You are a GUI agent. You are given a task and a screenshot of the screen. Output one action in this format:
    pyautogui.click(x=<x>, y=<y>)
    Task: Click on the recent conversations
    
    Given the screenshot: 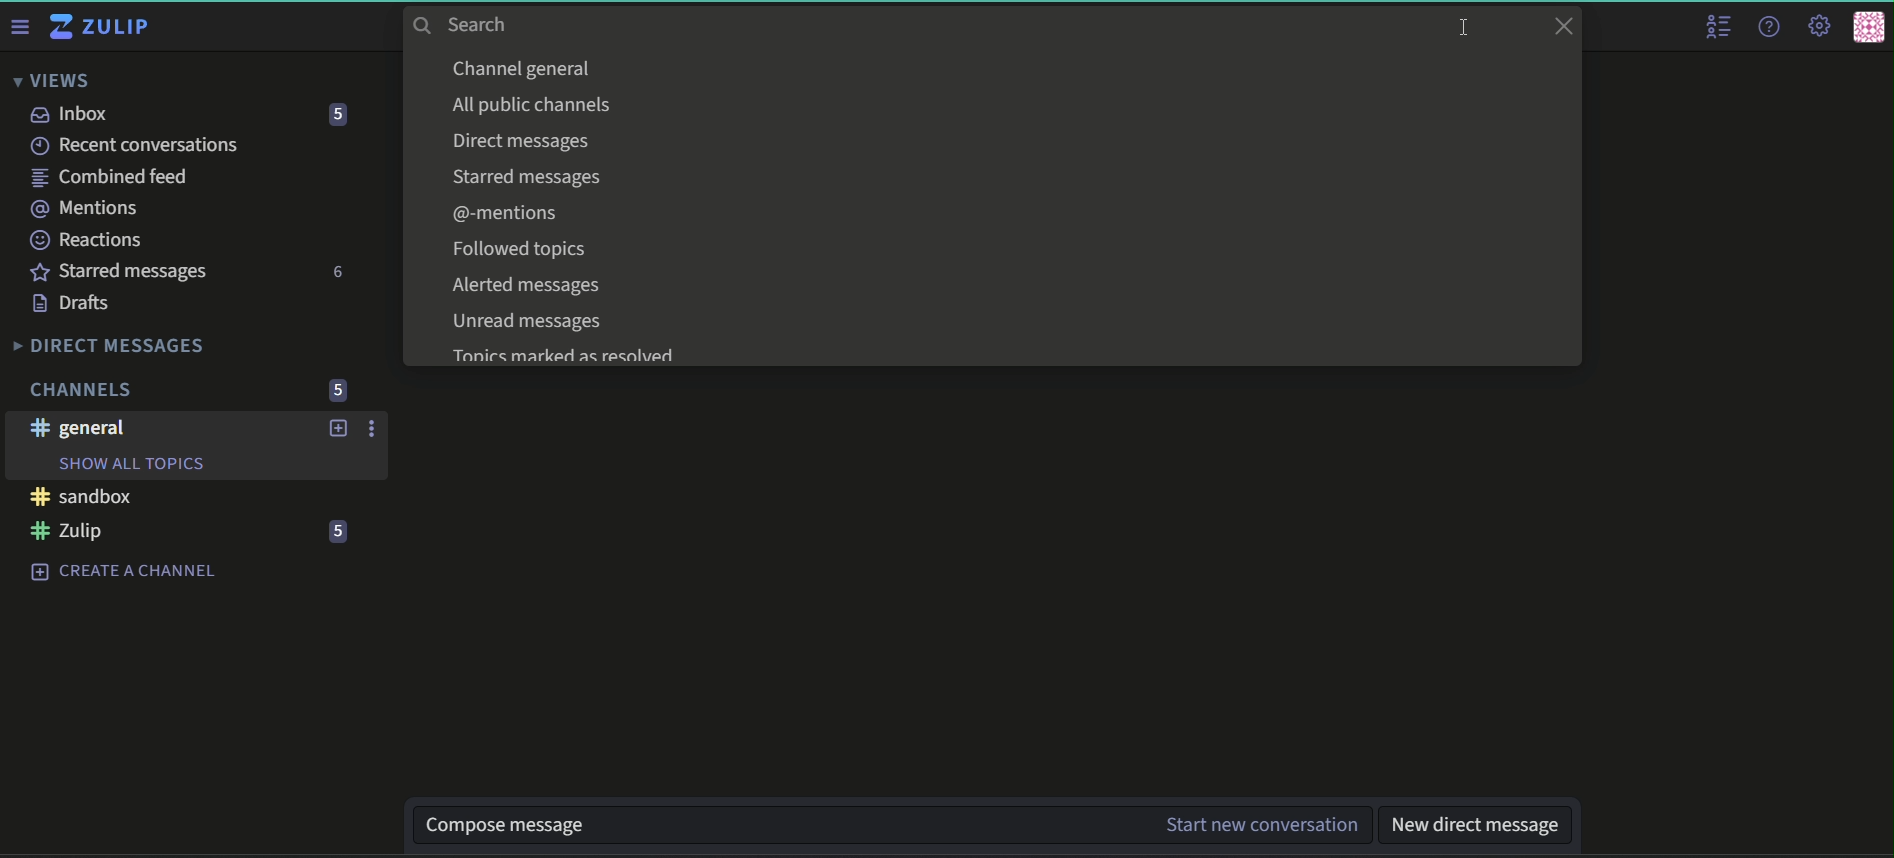 What is the action you would take?
    pyautogui.click(x=134, y=144)
    